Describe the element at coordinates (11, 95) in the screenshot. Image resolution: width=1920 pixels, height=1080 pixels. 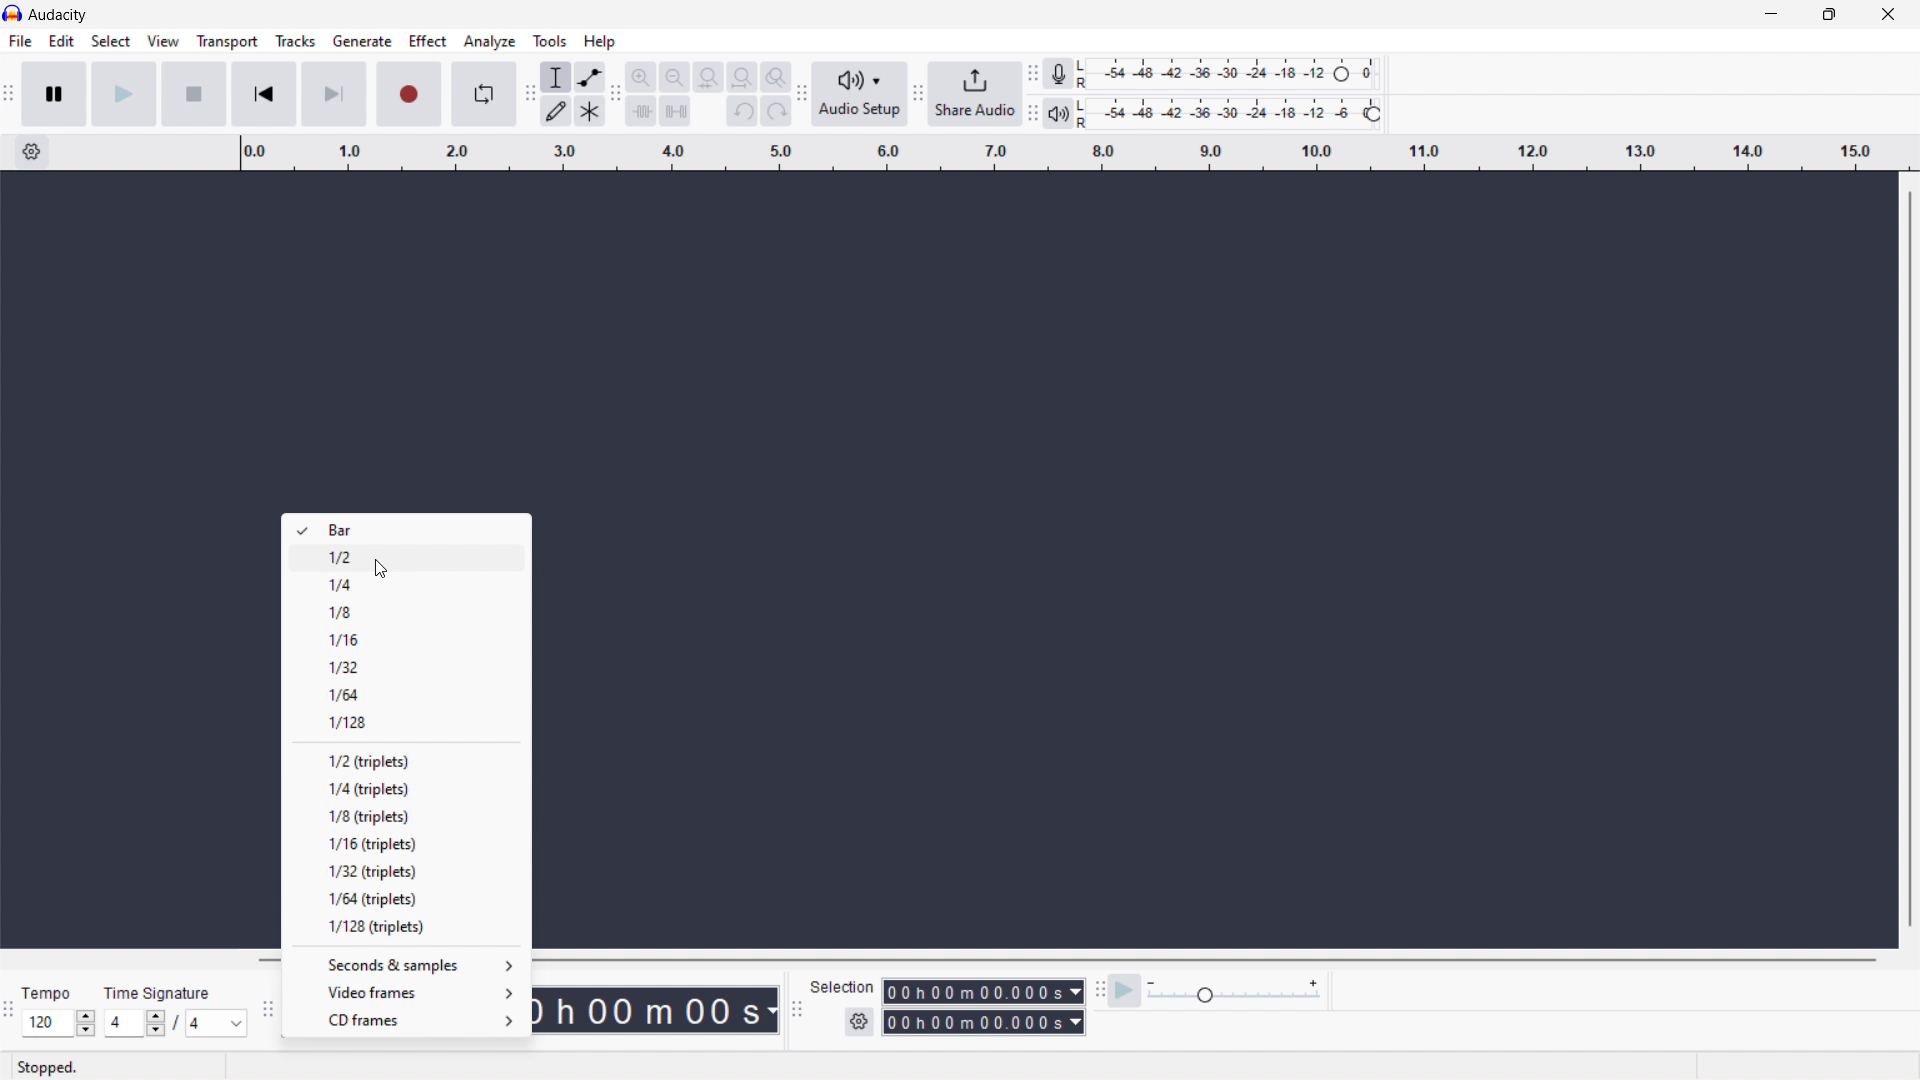
I see `transport toolbar` at that location.